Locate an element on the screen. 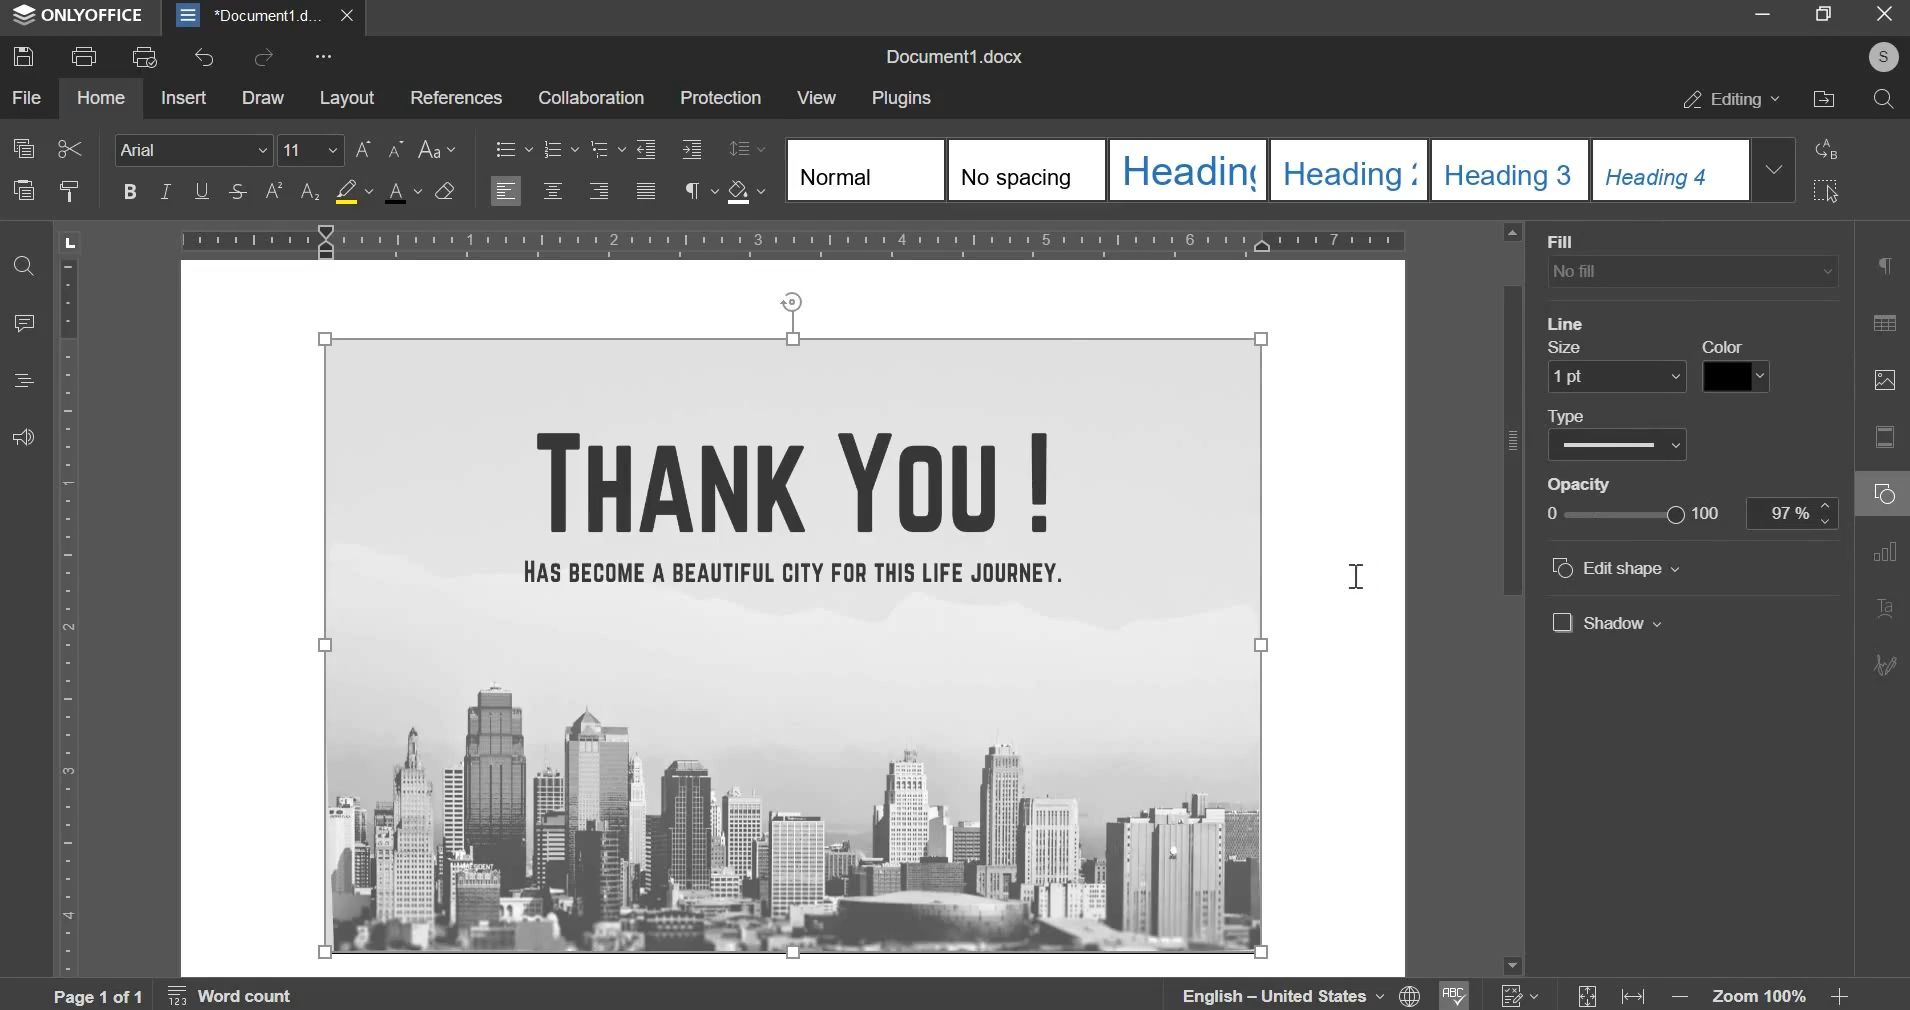 Image resolution: width=1910 pixels, height=1010 pixels. text color is located at coordinates (402, 191).